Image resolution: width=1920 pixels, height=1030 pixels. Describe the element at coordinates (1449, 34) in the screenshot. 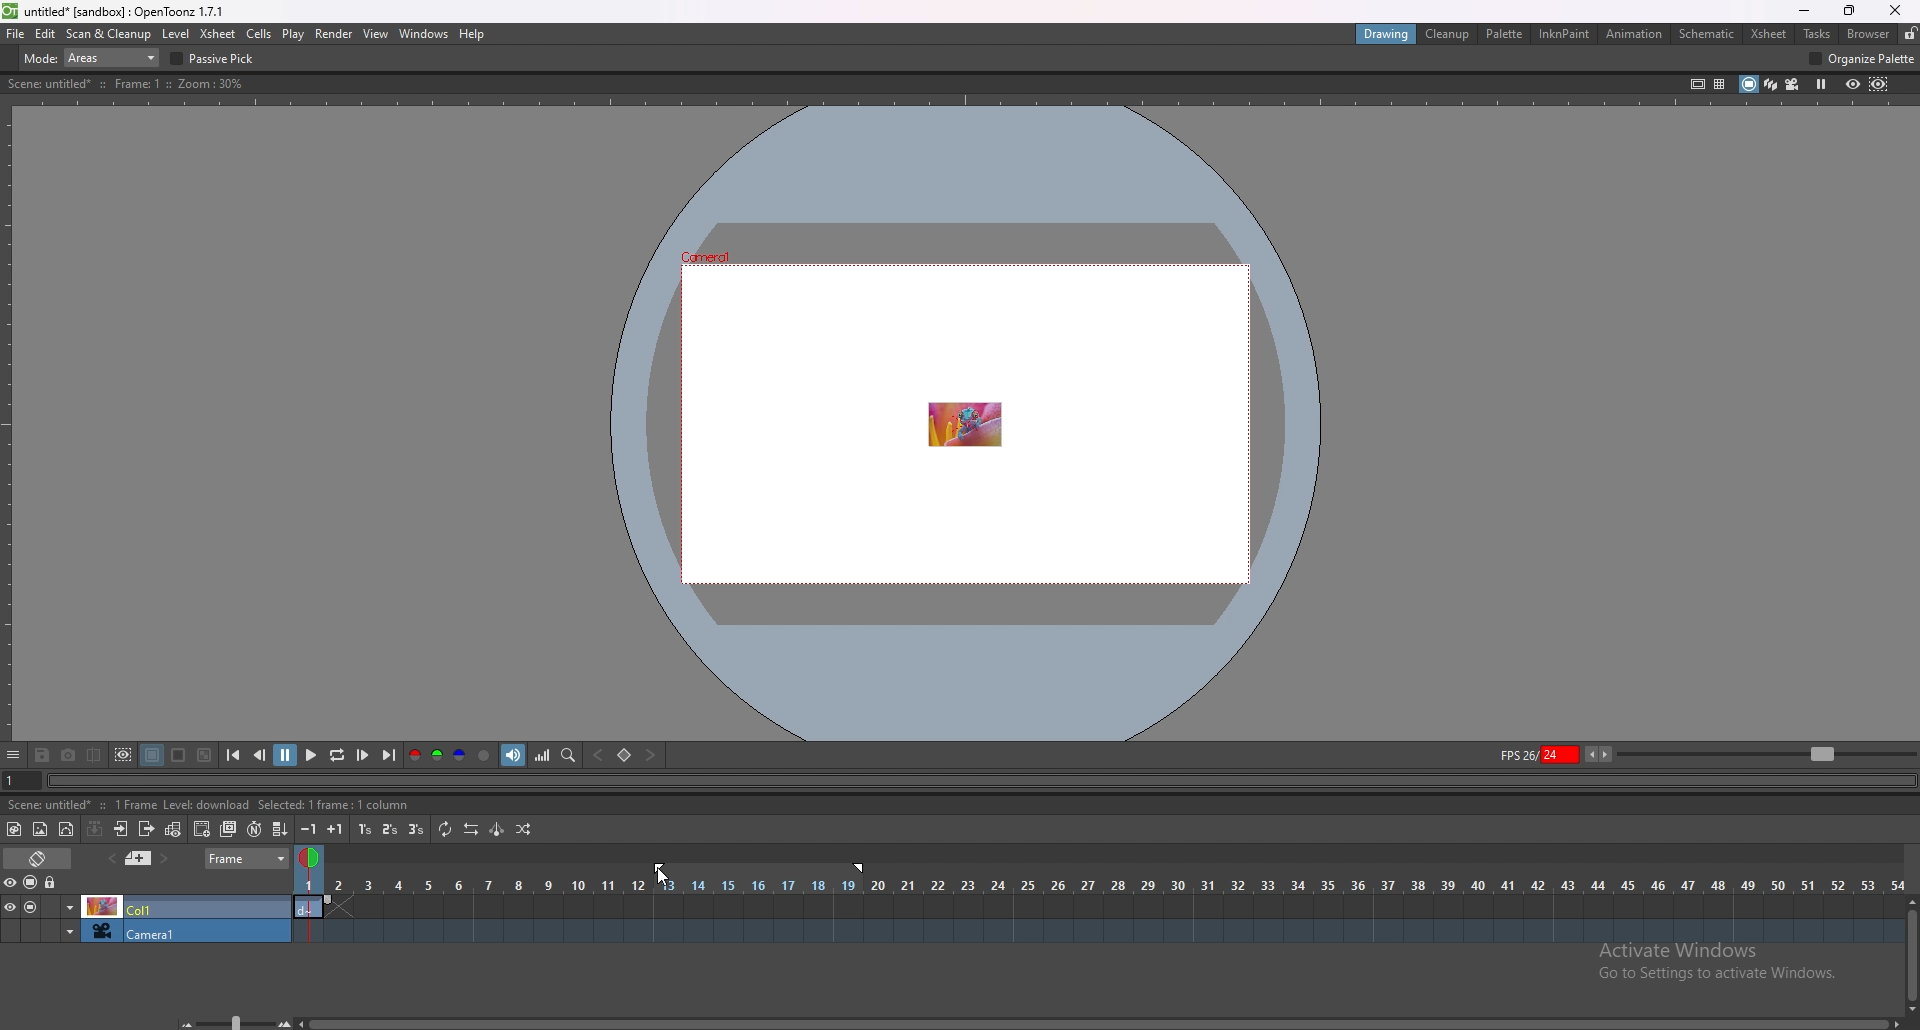

I see `cleanup` at that location.